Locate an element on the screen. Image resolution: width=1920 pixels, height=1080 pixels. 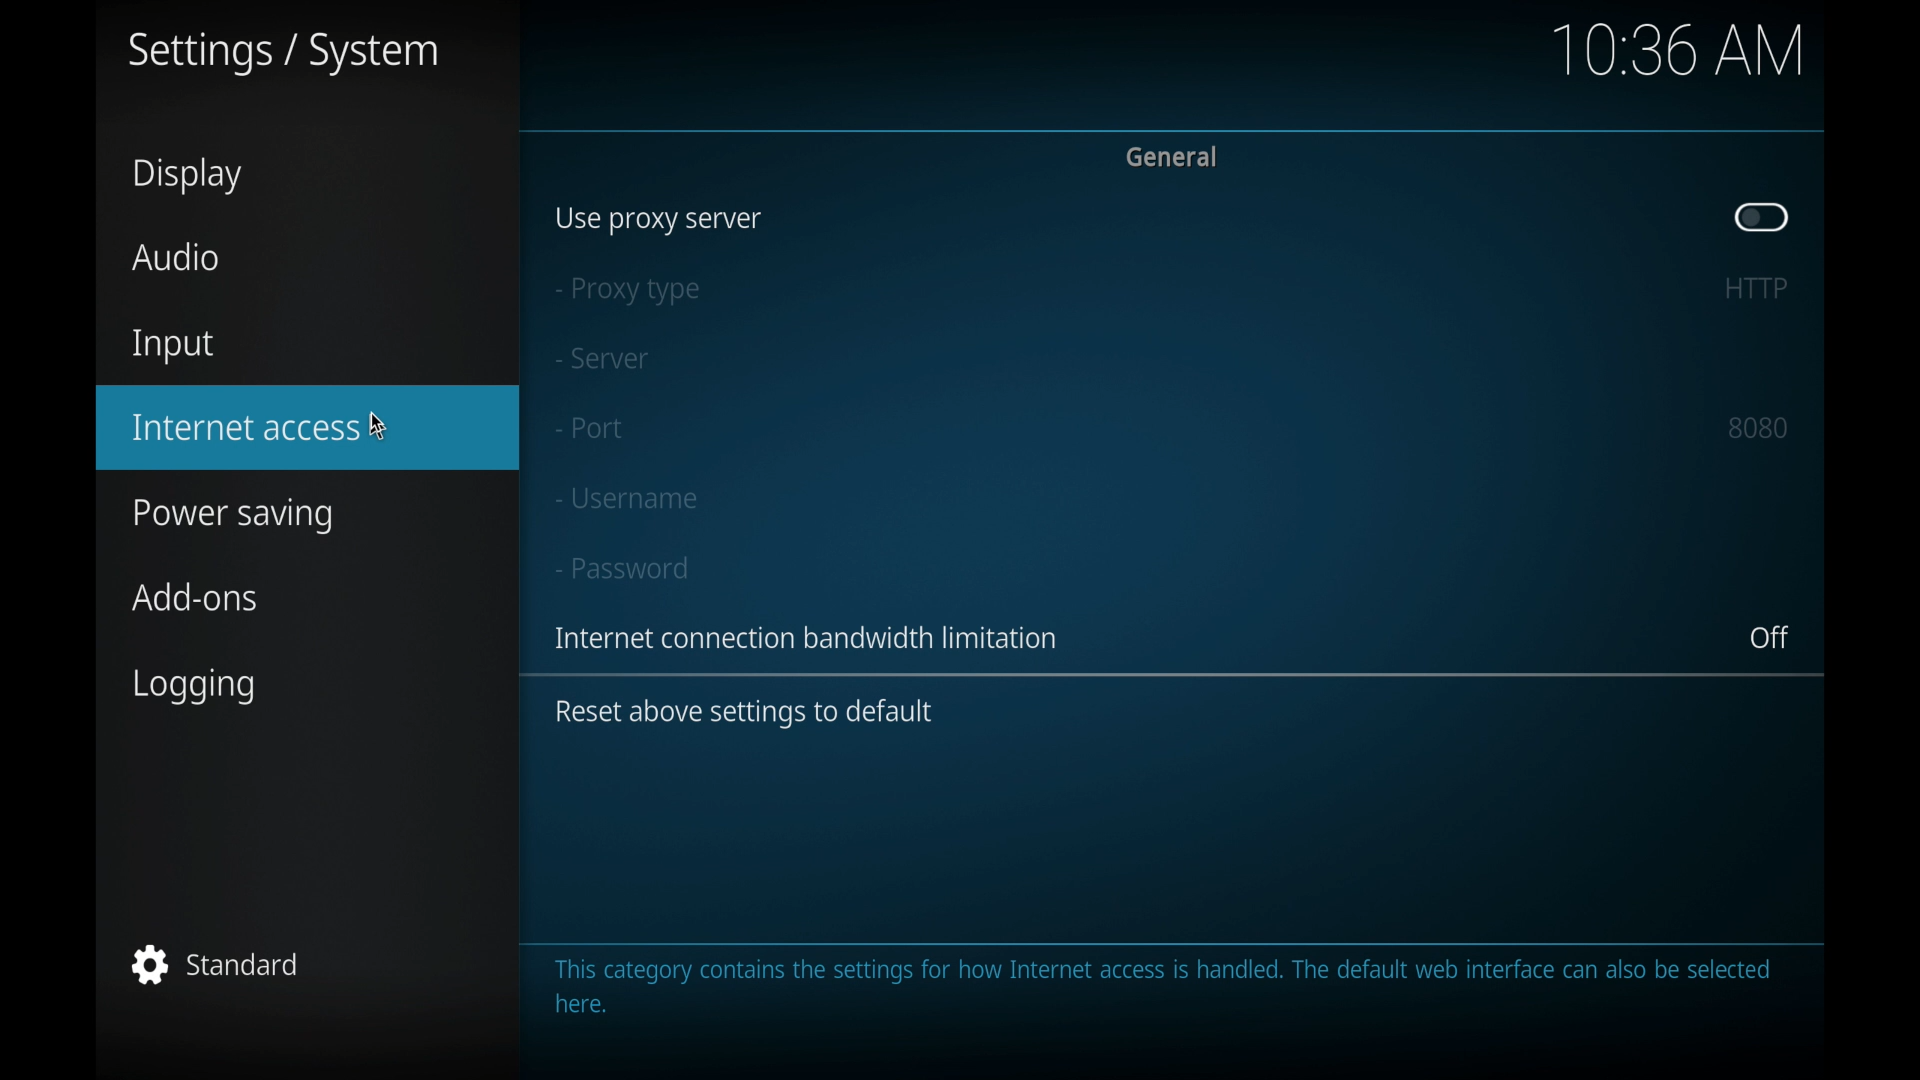
proxy type is located at coordinates (625, 291).